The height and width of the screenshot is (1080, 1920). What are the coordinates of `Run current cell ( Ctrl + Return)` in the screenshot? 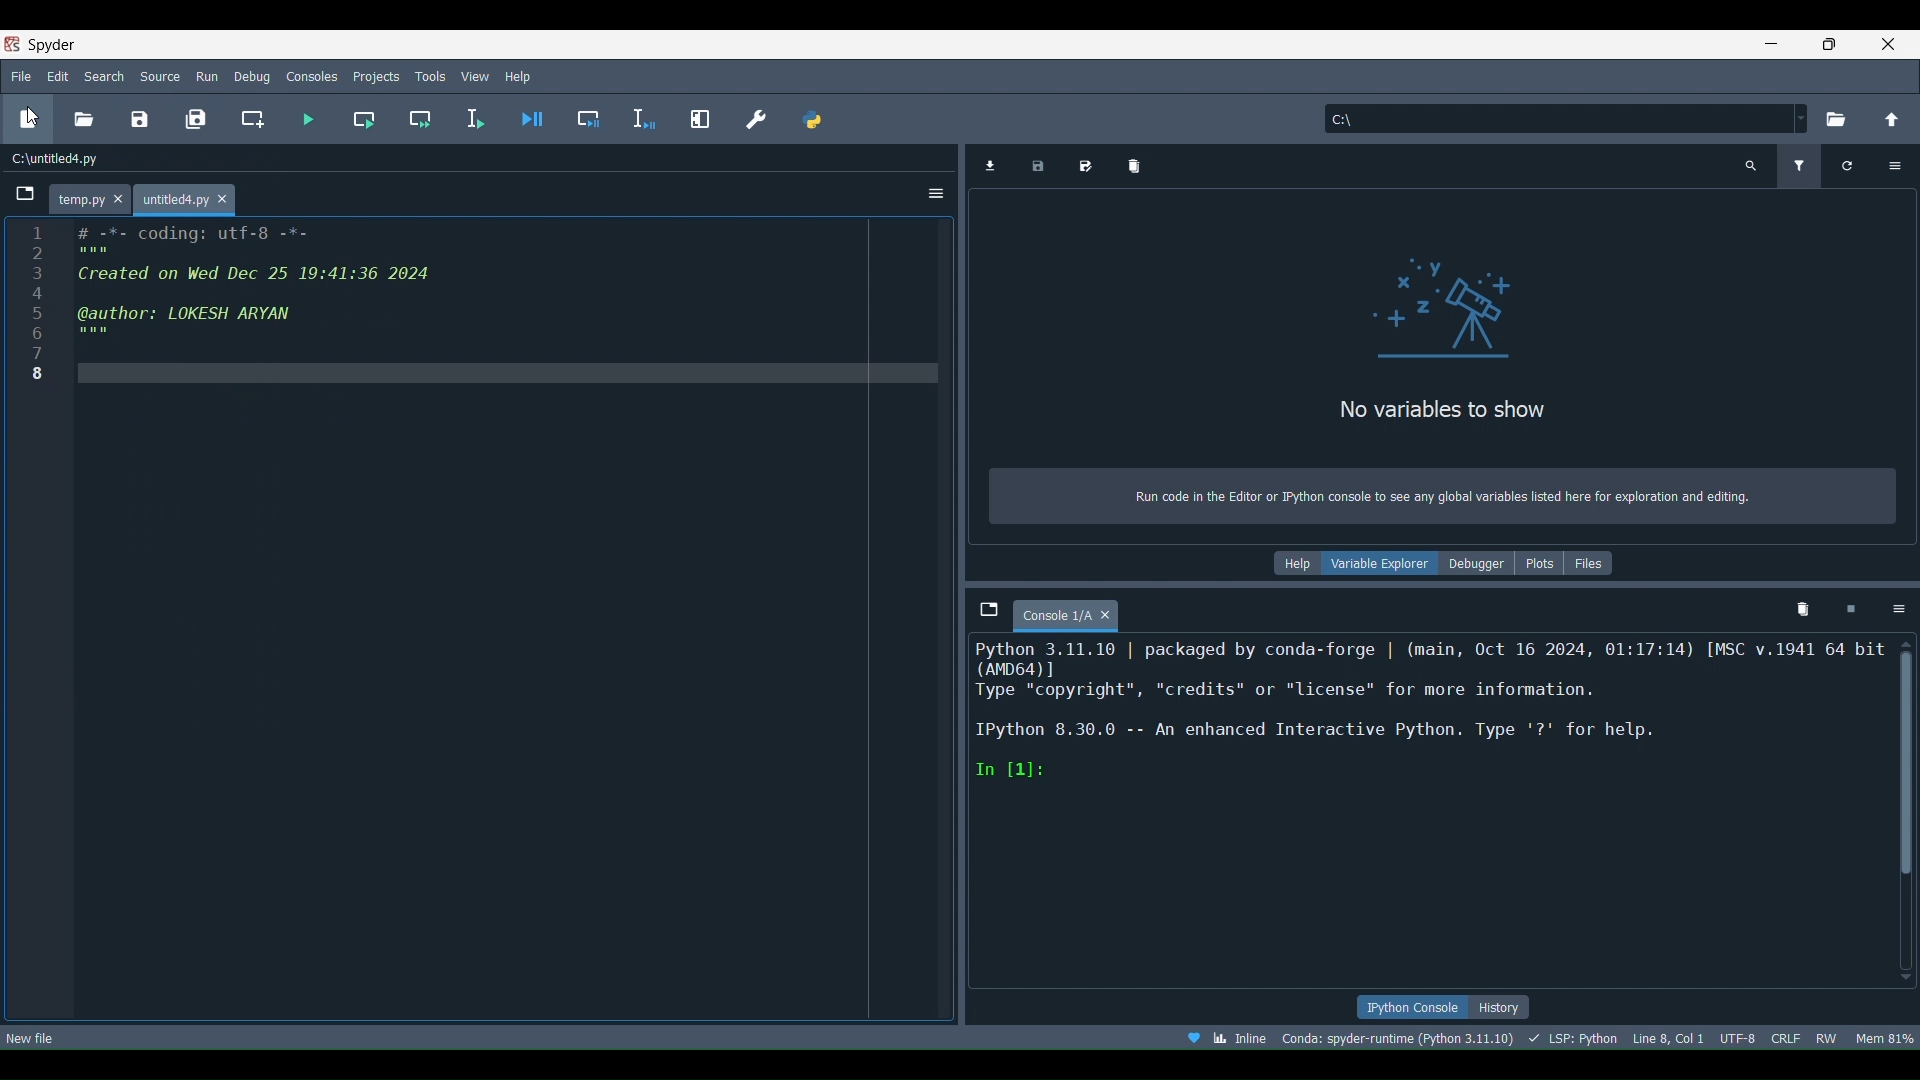 It's located at (355, 119).